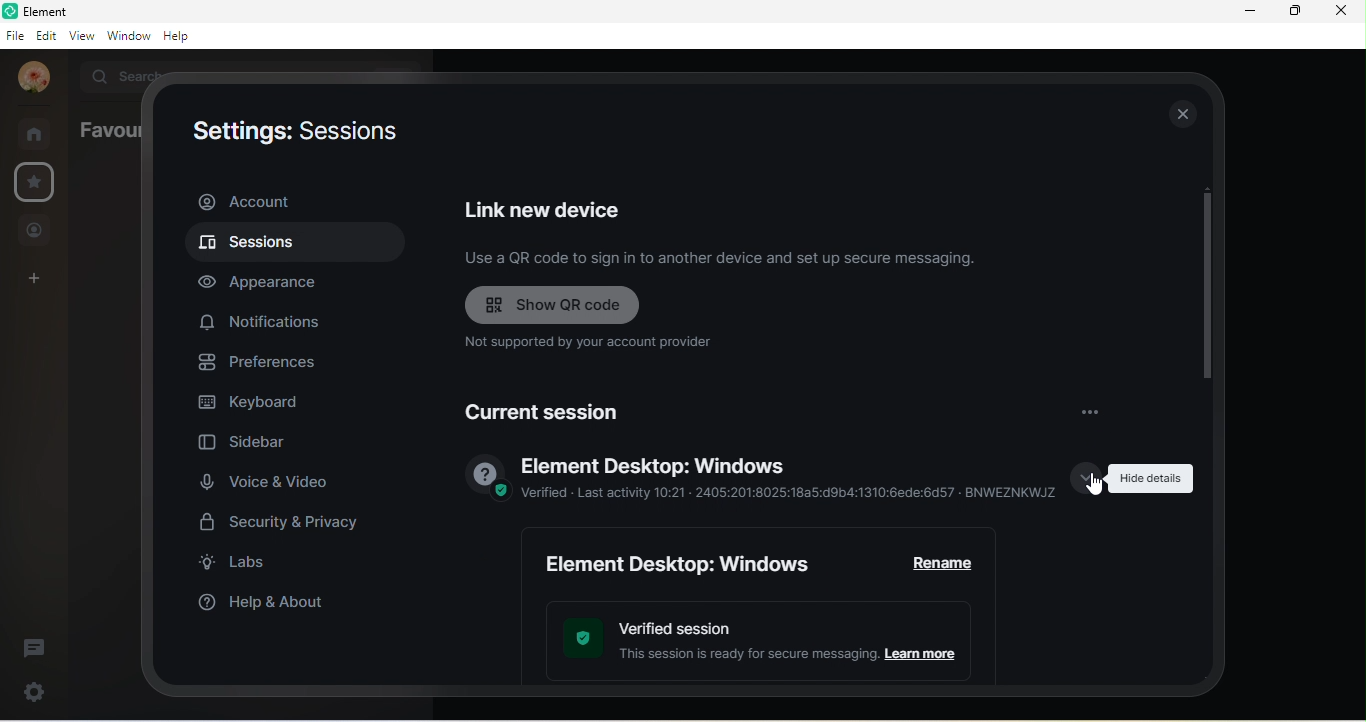  I want to click on verified-last activity 10.21 2405:201:8025:18a5:d8b4:1310:6ede:6d57 bnweznkwjz, so click(791, 494).